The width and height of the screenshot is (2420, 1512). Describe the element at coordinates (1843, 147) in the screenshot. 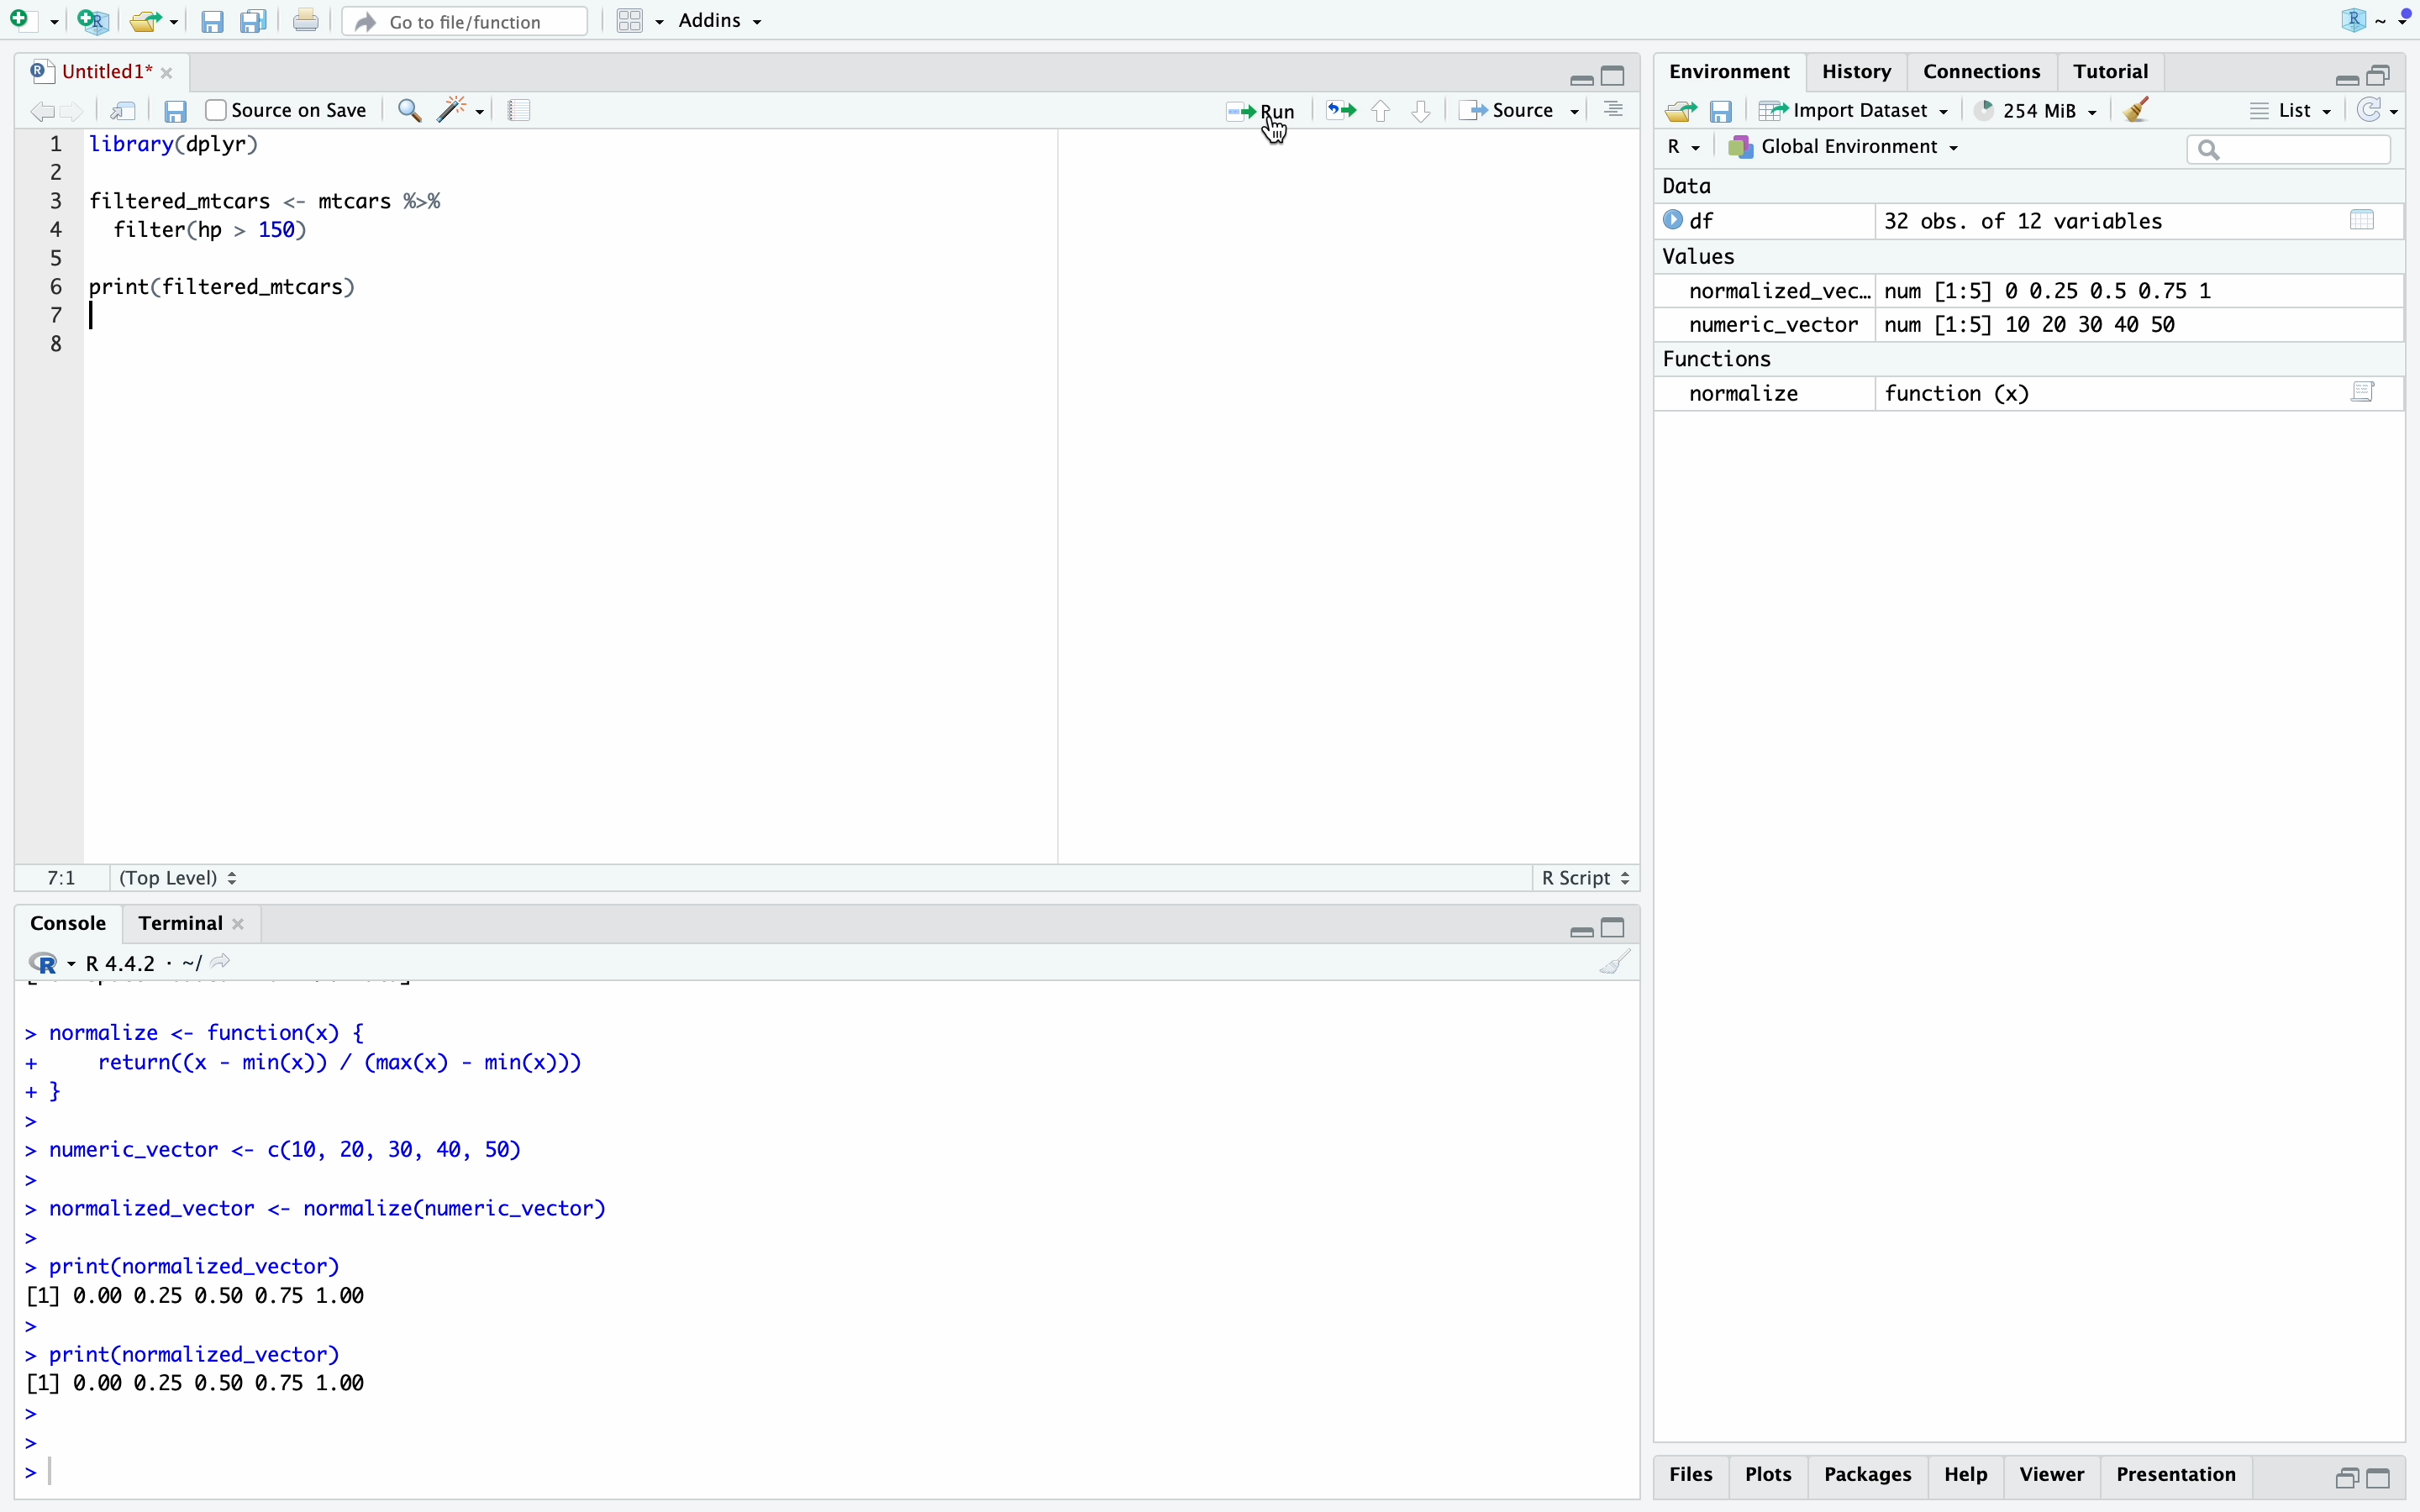

I see `Global Environment` at that location.